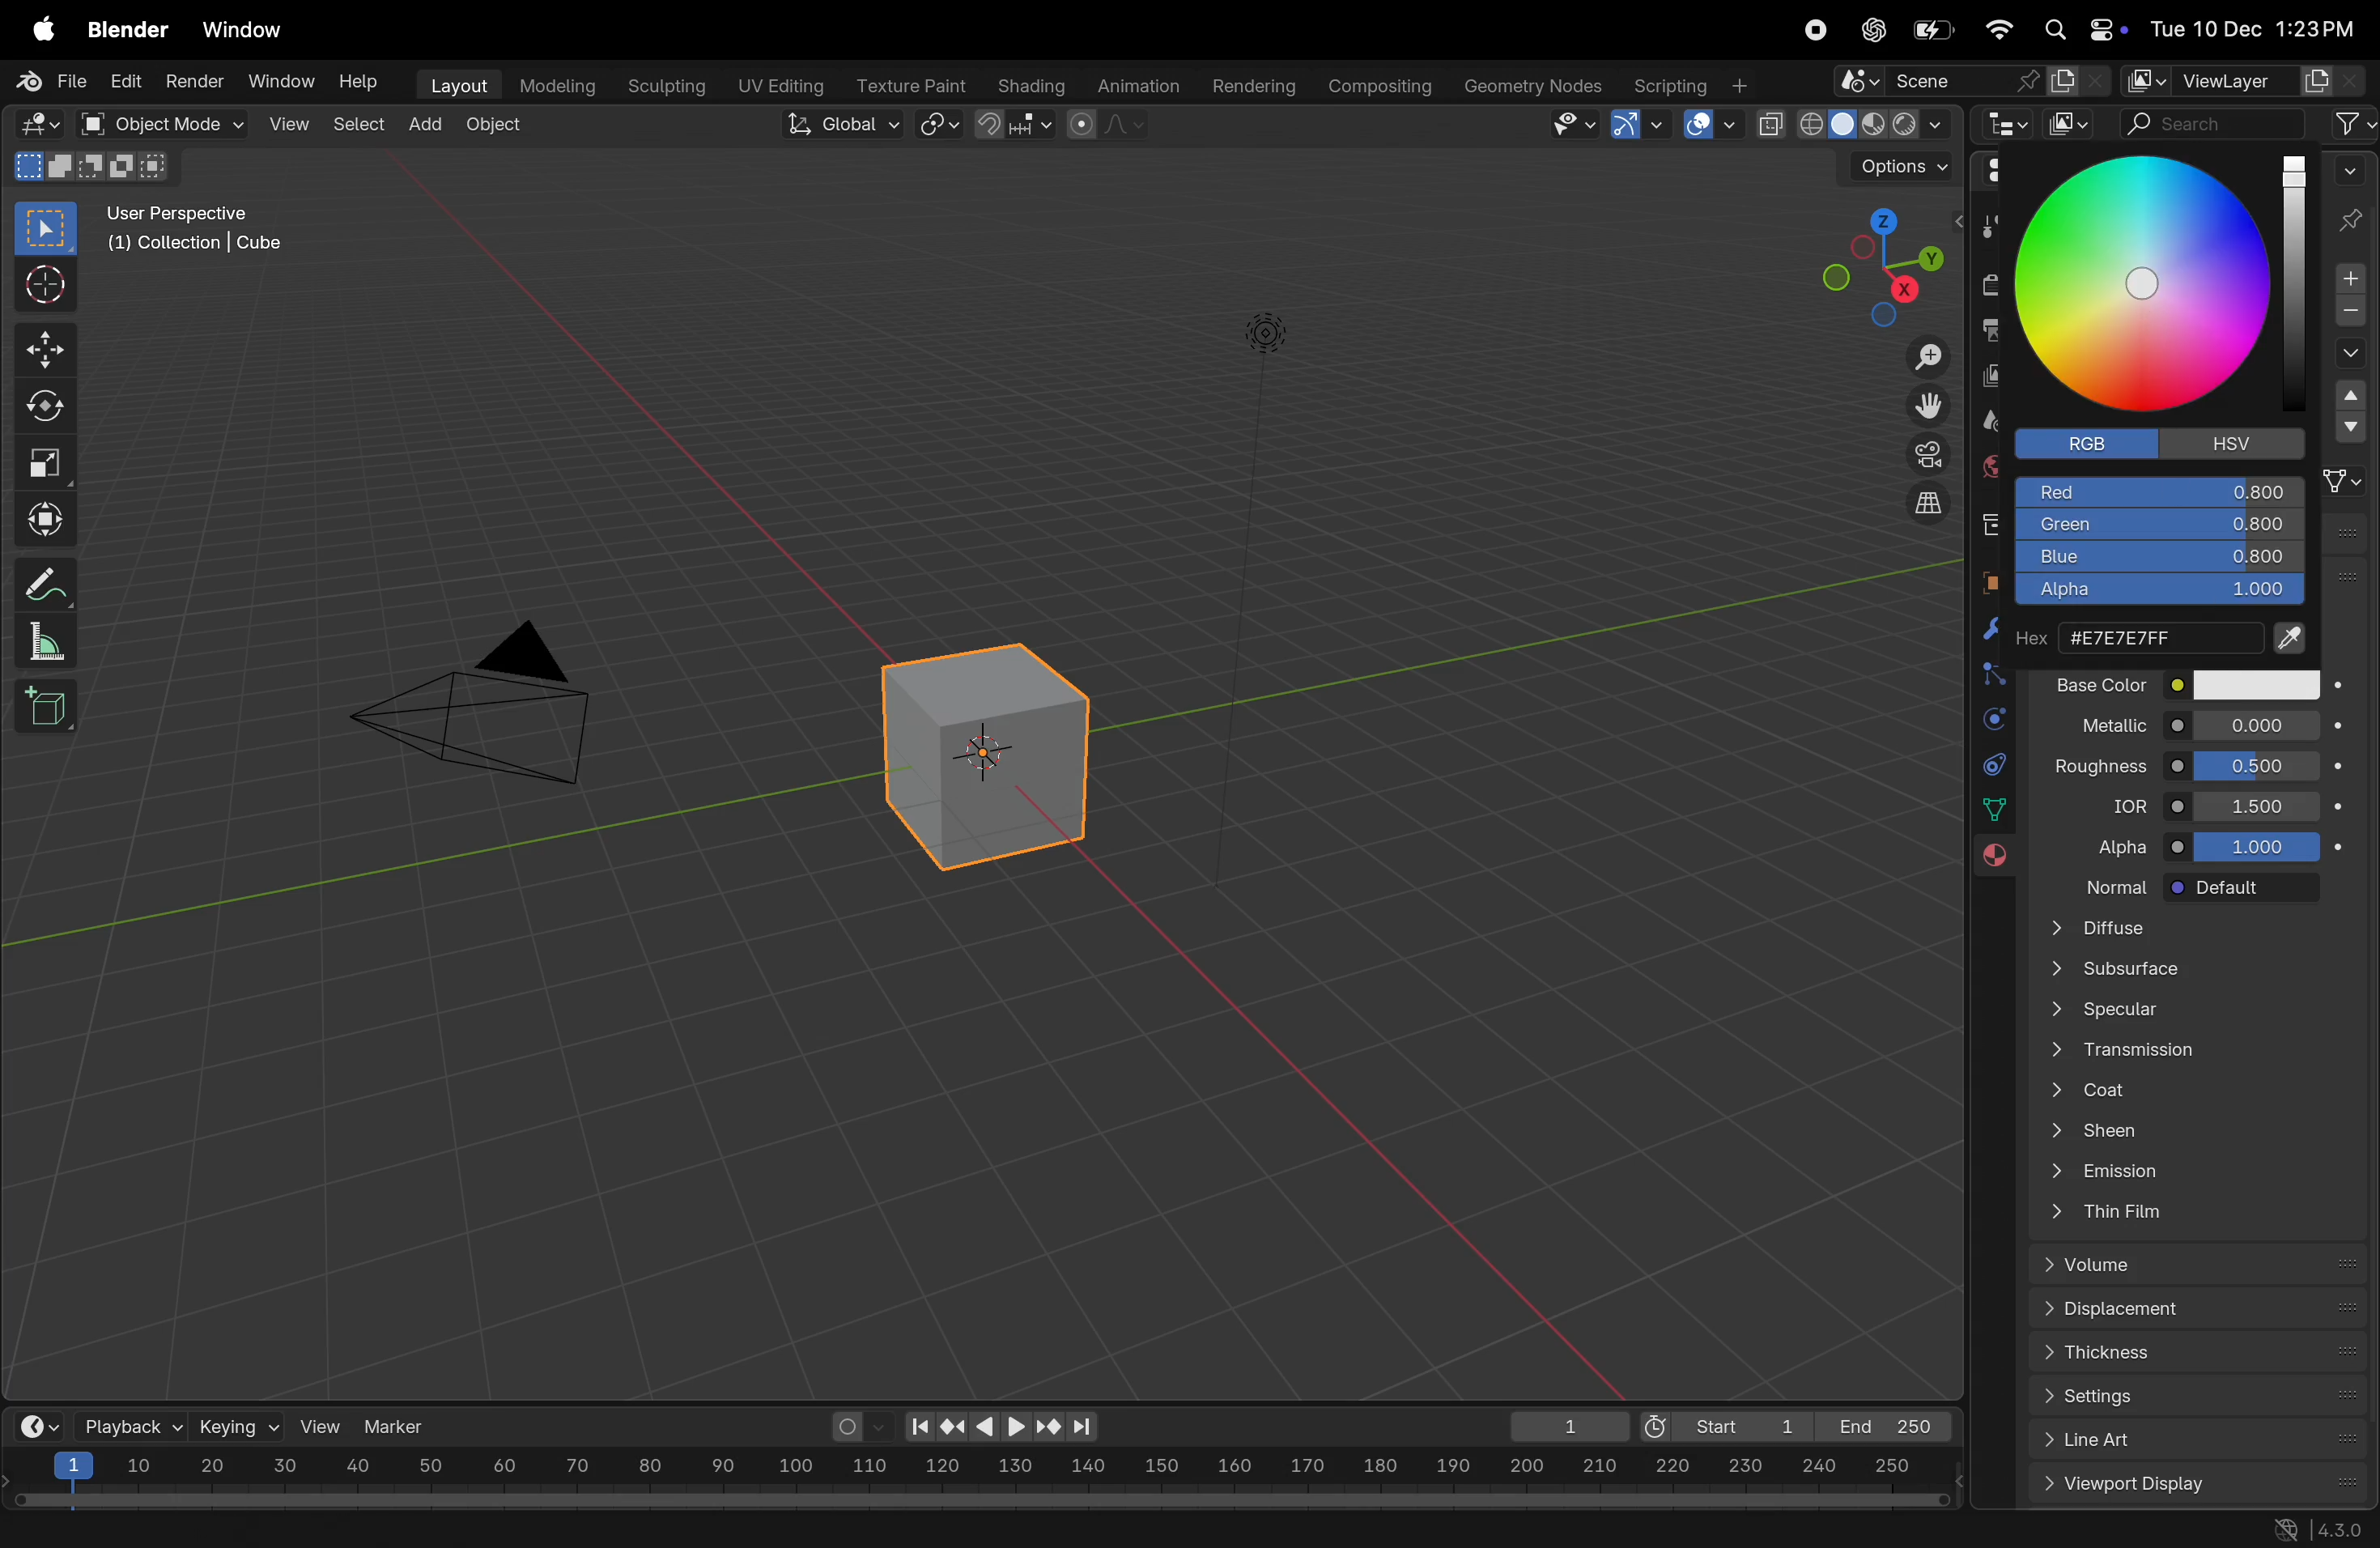  Describe the element at coordinates (1870, 30) in the screenshot. I see `chatgpt` at that location.